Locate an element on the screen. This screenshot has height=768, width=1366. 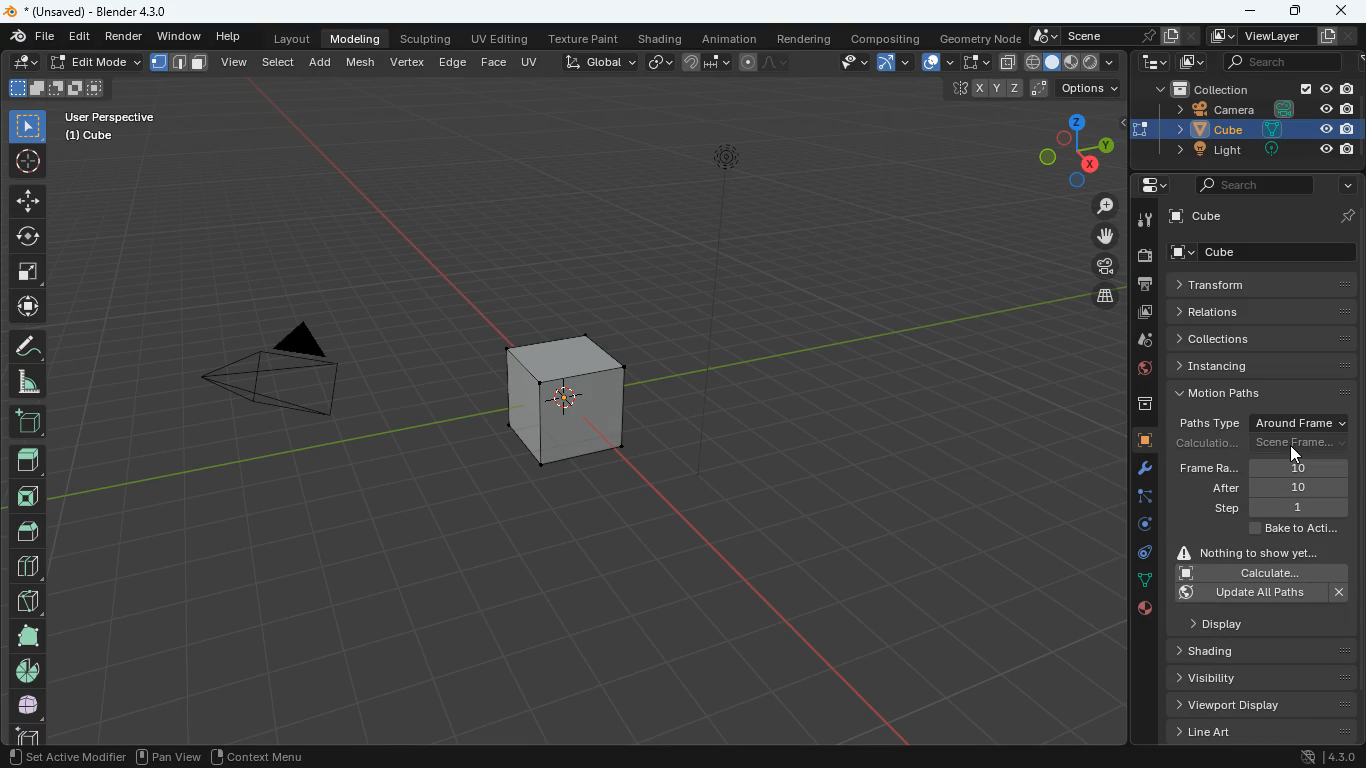
shading is located at coordinates (663, 40).